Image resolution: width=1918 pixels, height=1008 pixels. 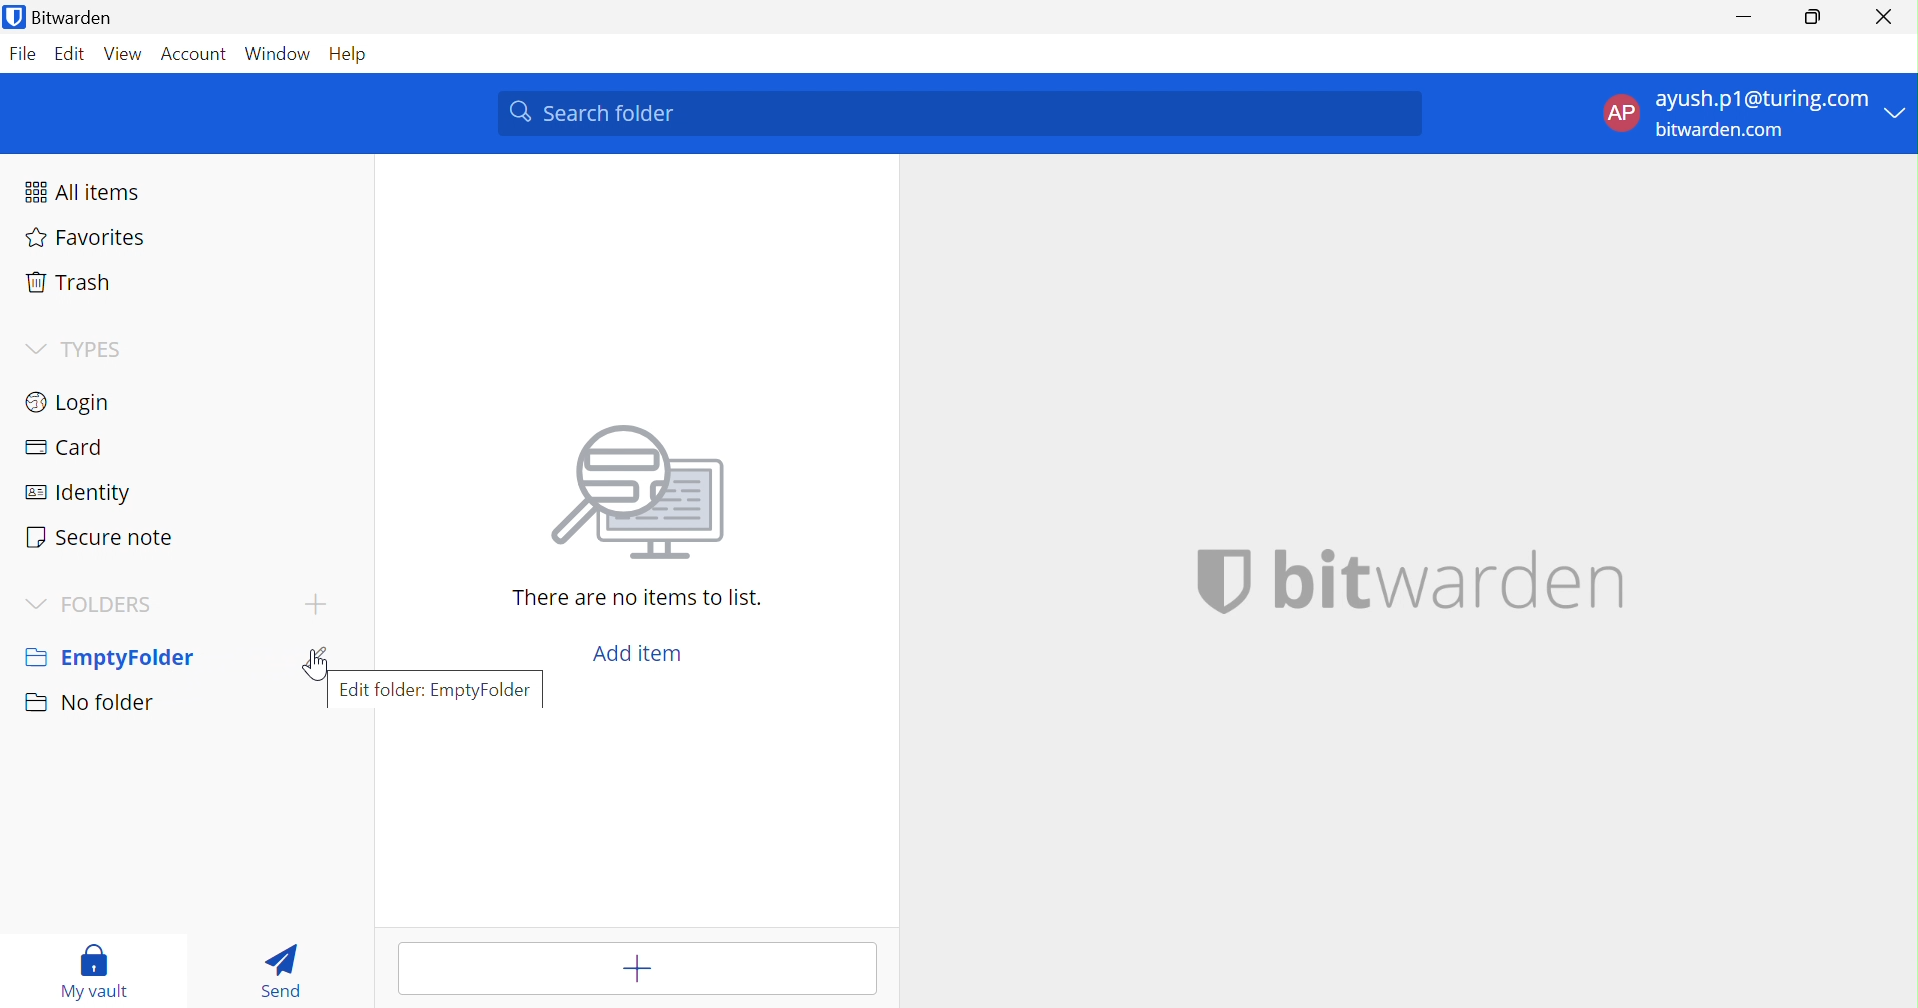 I want to click on Card, so click(x=63, y=449).